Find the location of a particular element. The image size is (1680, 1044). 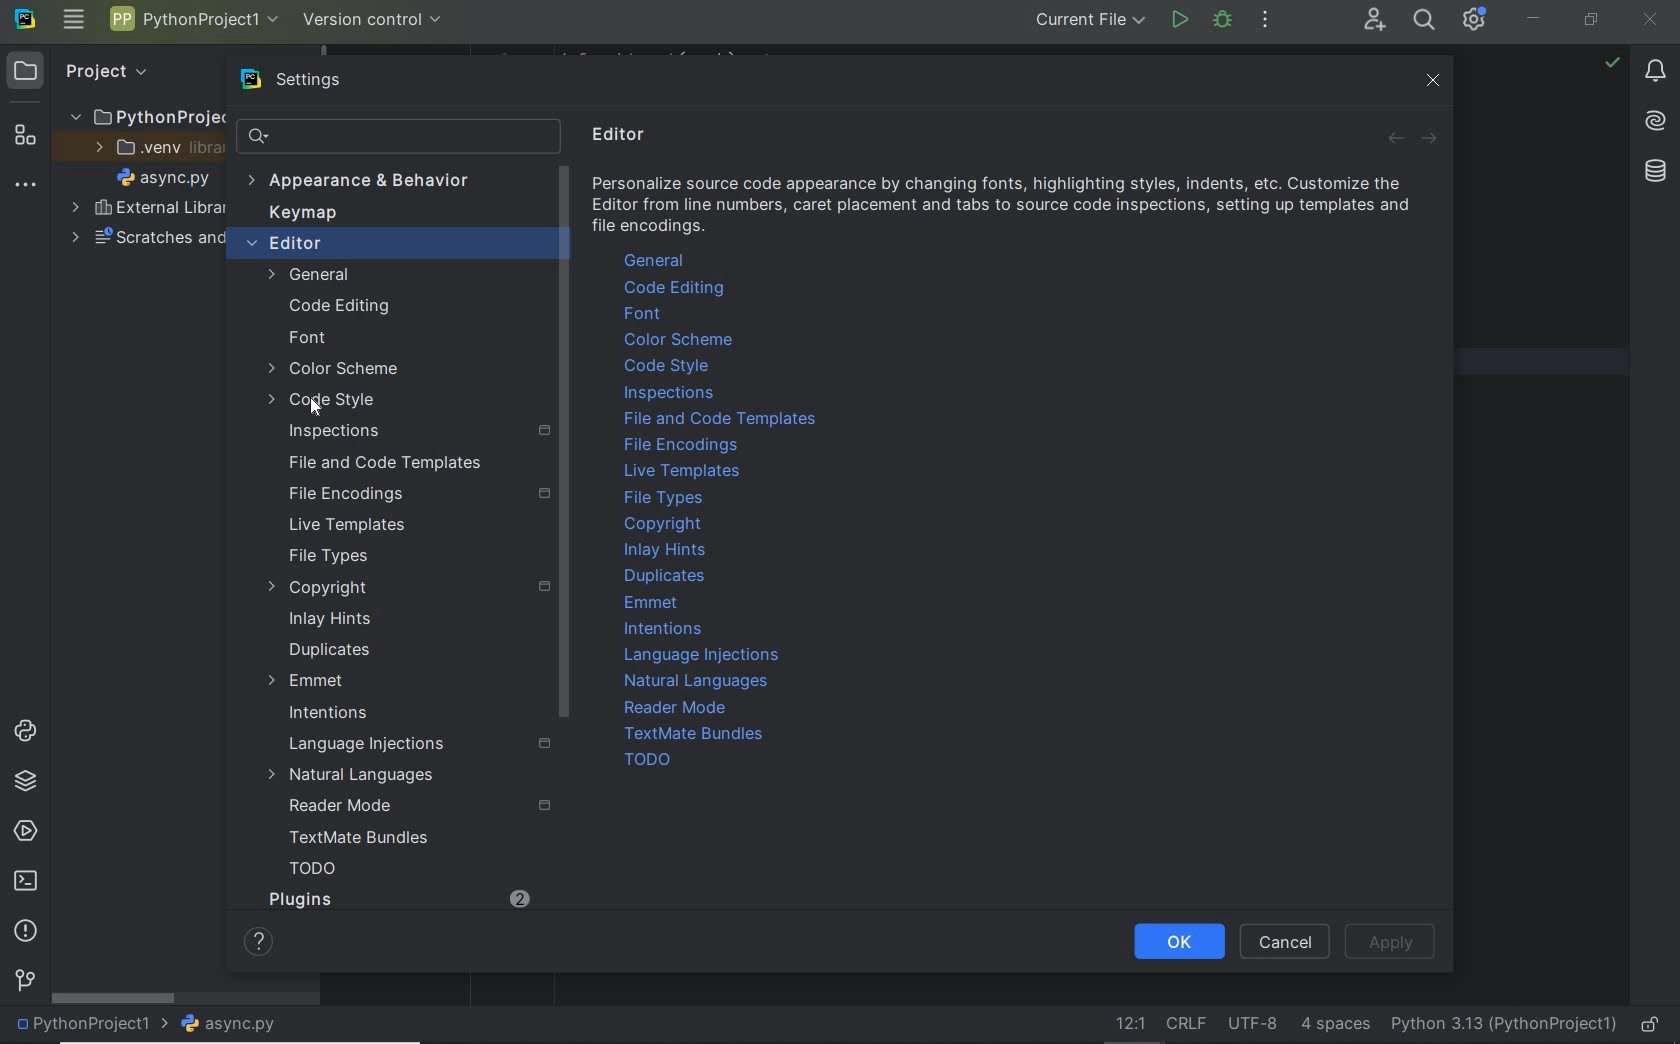

editor is located at coordinates (371, 245).